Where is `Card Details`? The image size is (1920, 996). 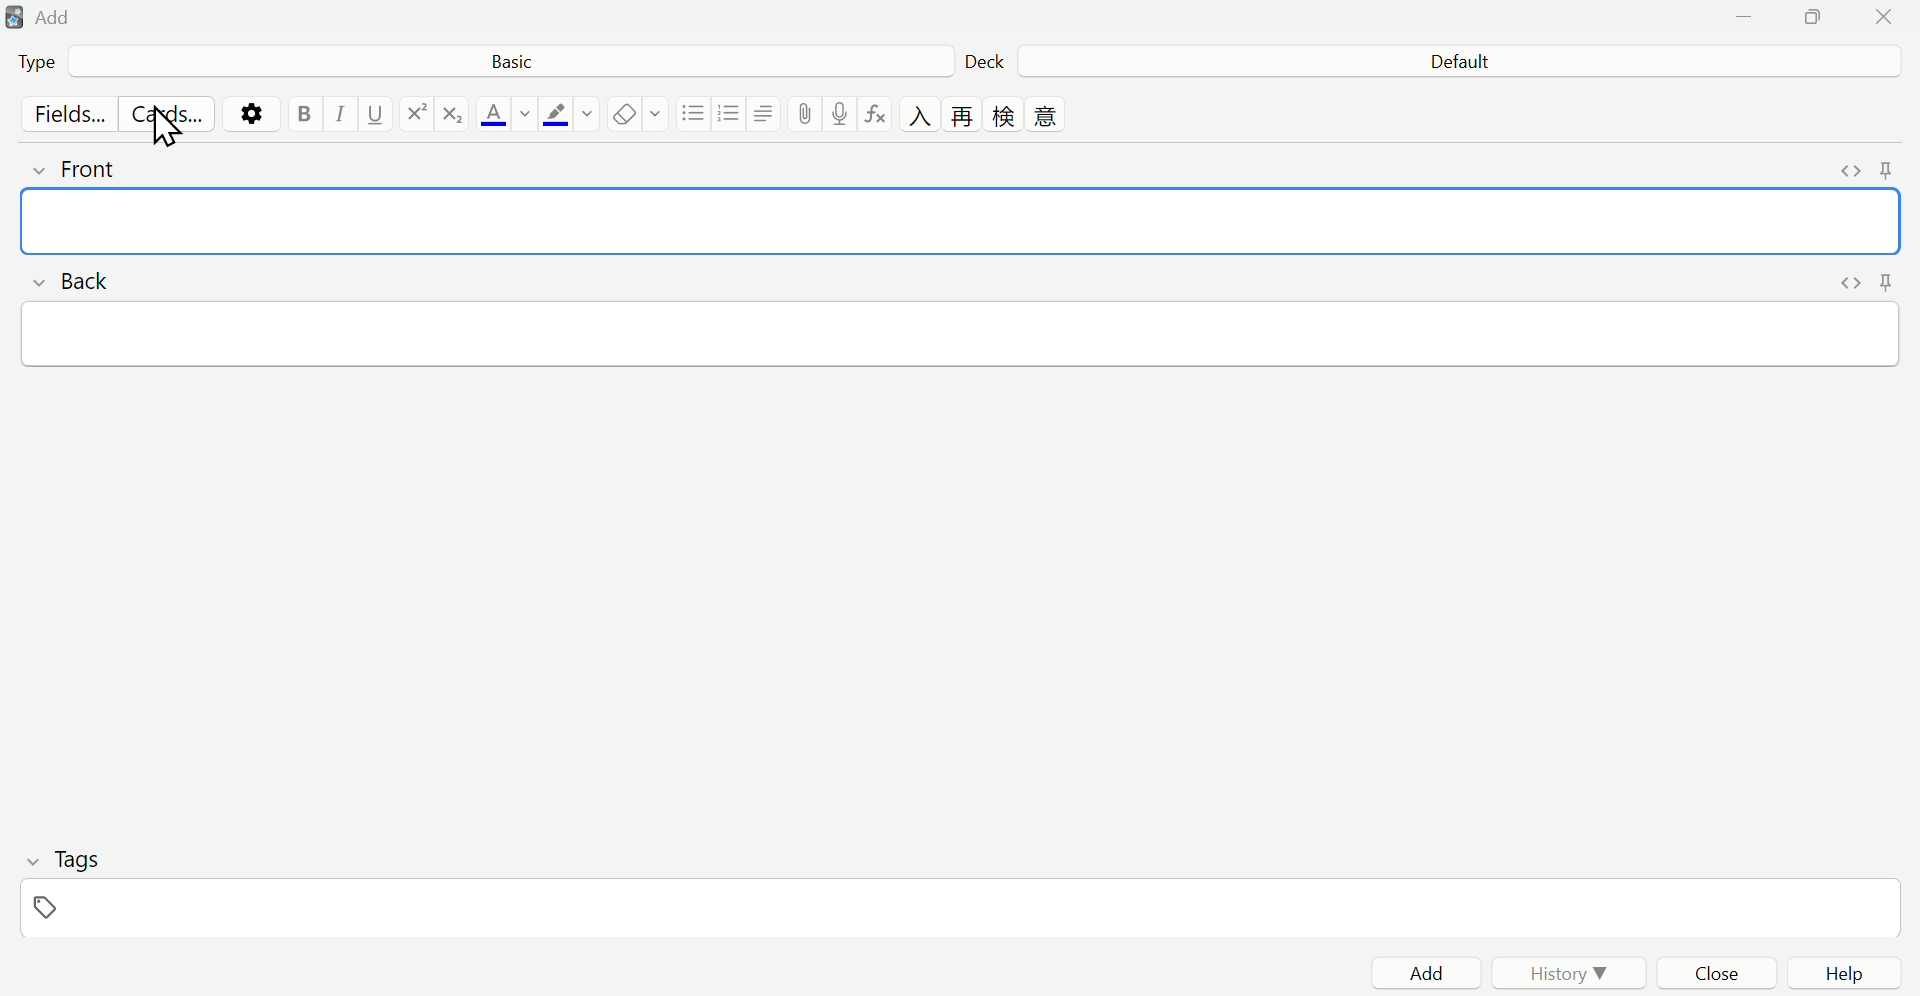
Card Details is located at coordinates (964, 254).